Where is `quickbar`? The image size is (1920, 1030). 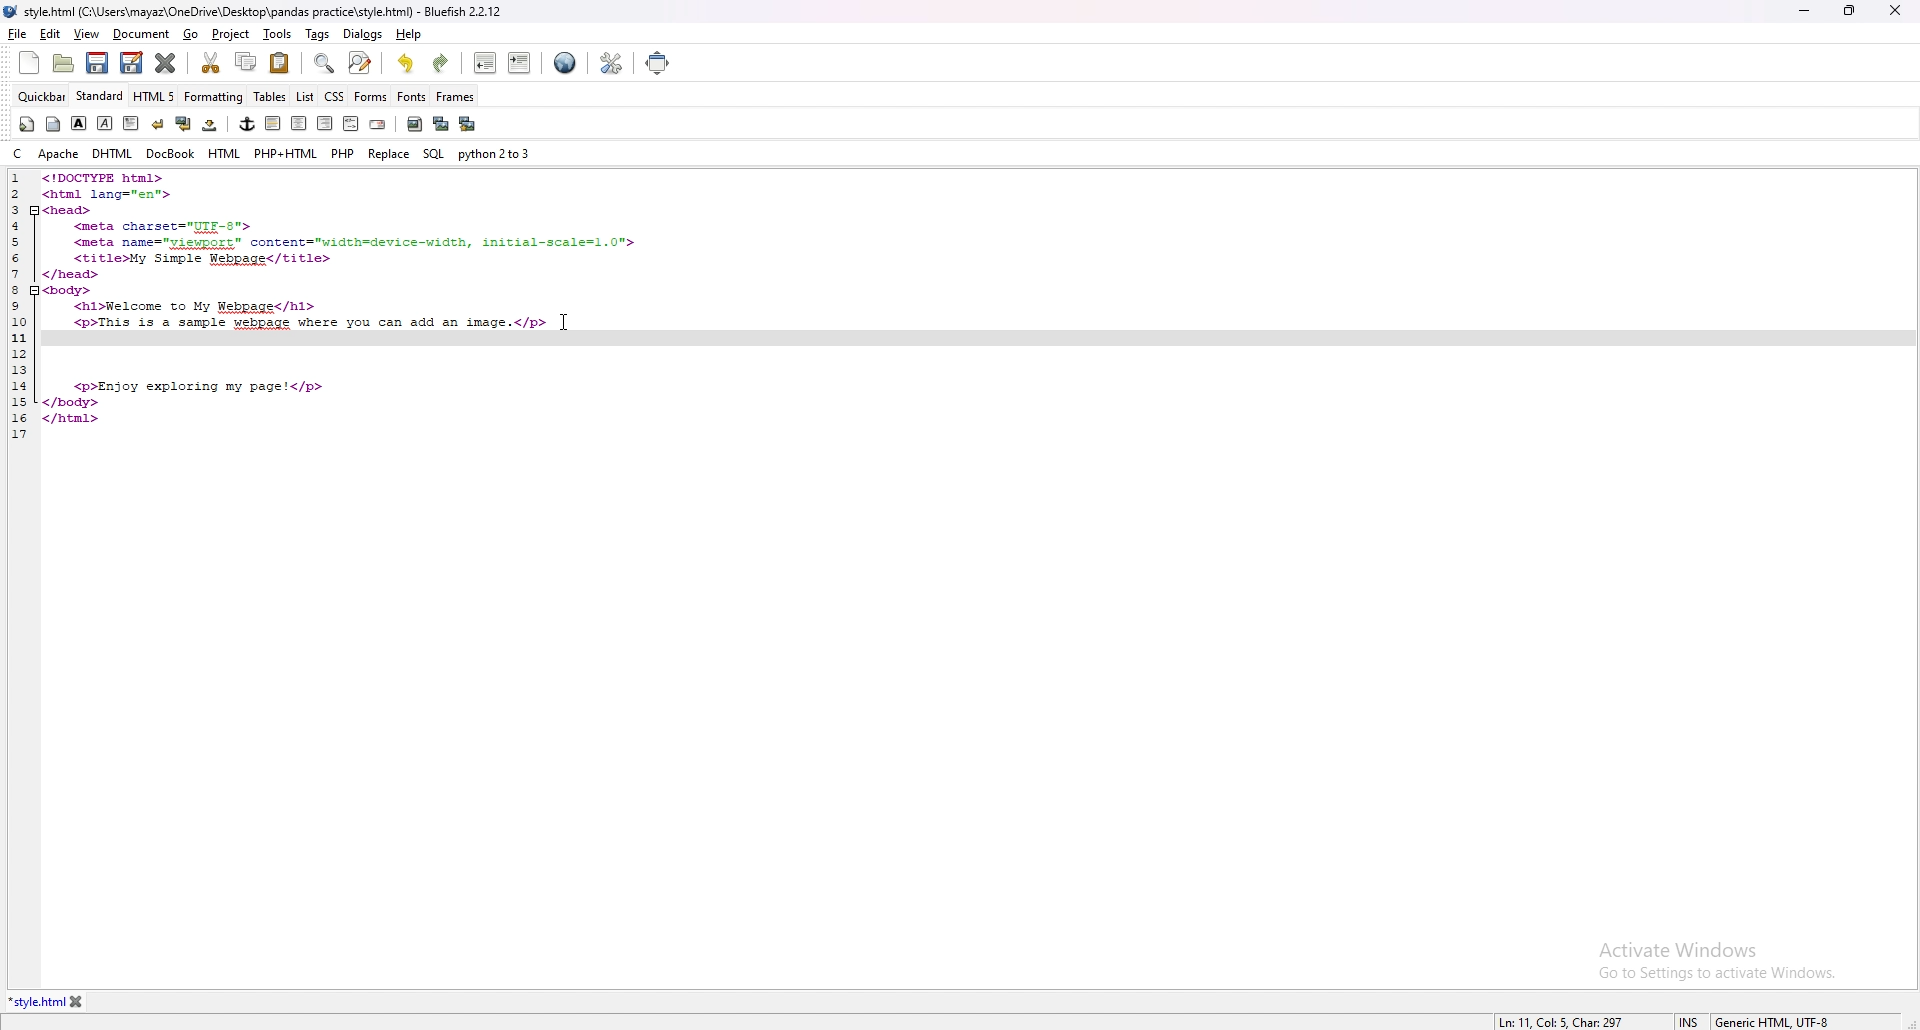
quickbar is located at coordinates (41, 97).